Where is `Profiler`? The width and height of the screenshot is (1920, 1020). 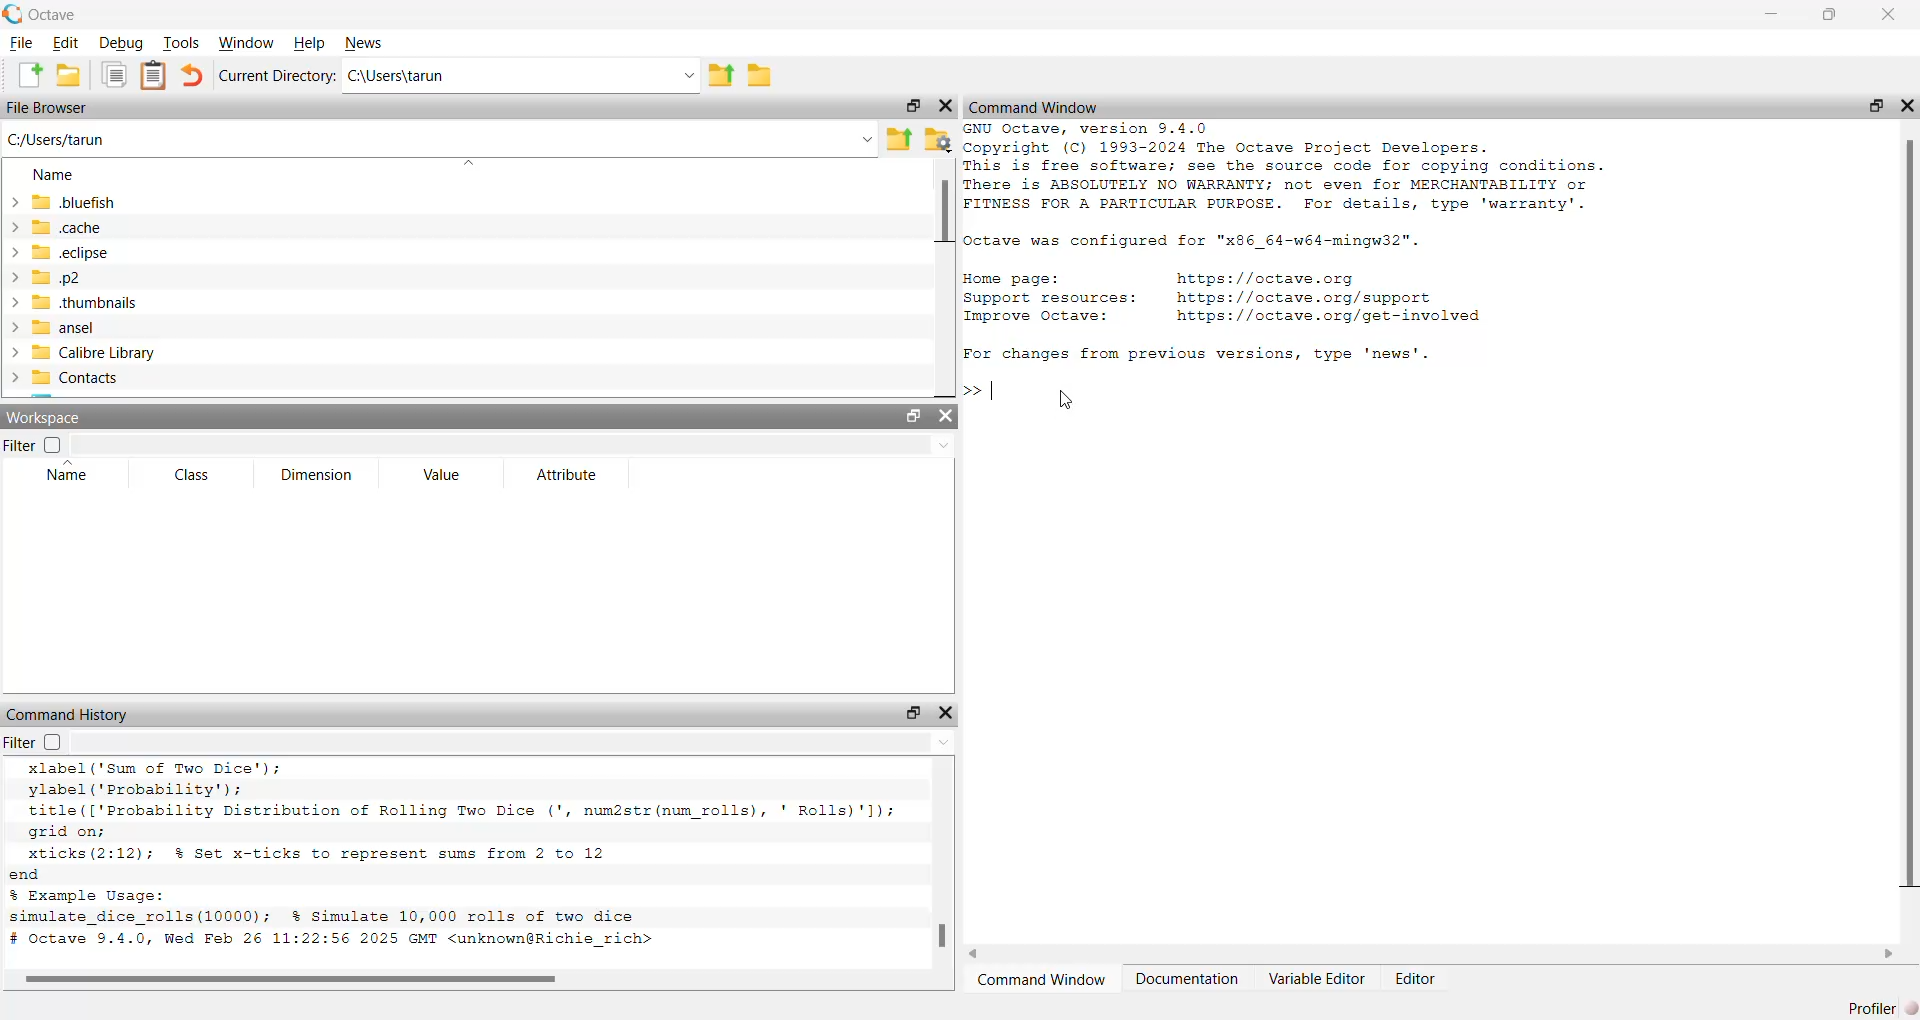
Profiler is located at coordinates (1878, 1008).